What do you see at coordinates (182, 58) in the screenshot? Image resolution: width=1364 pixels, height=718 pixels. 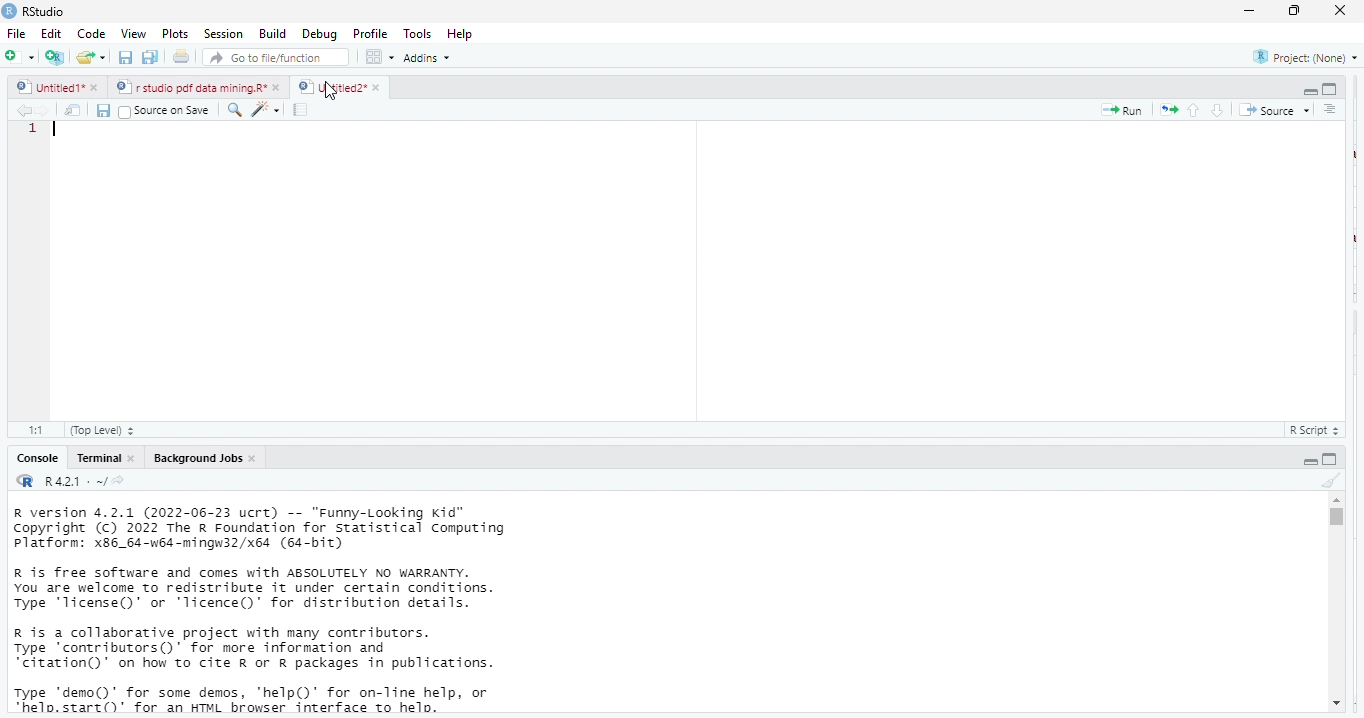 I see `print the current file` at bounding box center [182, 58].